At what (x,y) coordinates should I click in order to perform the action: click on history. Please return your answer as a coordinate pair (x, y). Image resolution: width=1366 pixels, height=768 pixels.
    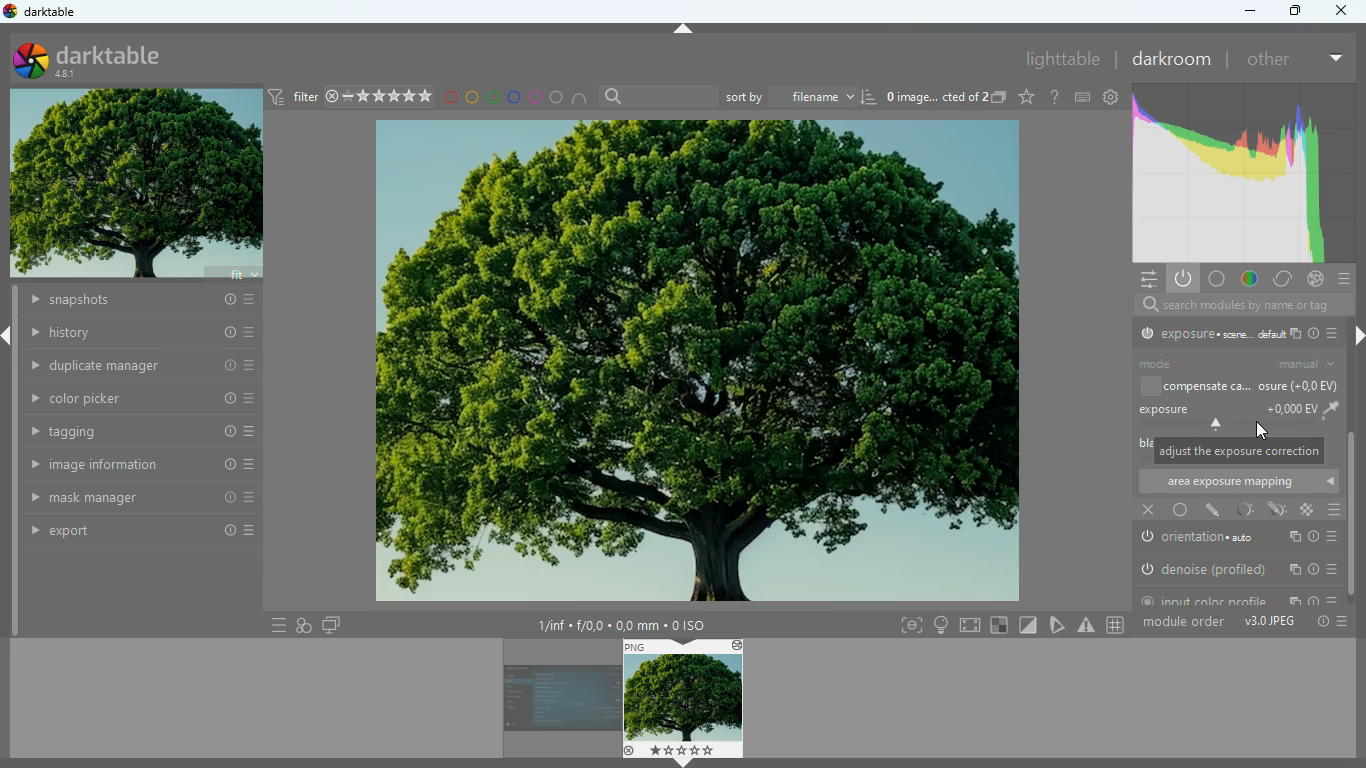
    Looking at the image, I should click on (134, 301).